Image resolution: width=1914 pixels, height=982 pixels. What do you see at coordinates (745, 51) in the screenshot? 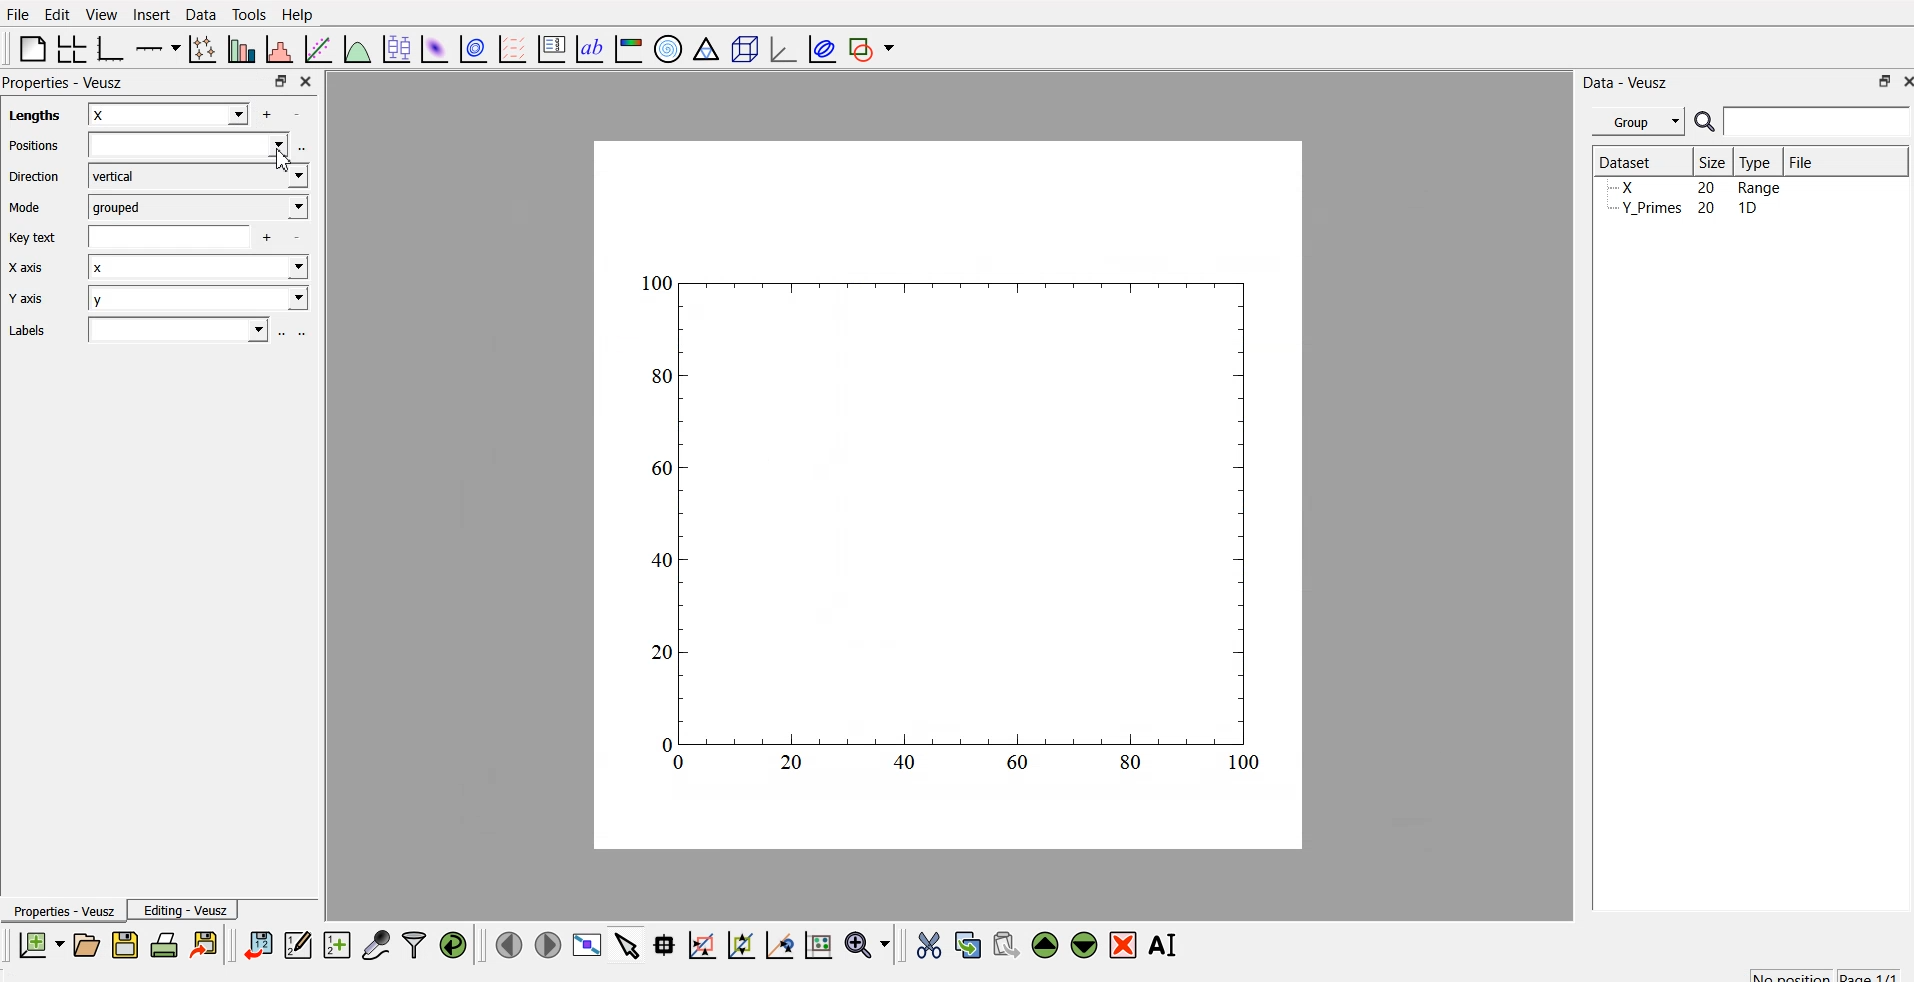
I see `3D scene` at bounding box center [745, 51].